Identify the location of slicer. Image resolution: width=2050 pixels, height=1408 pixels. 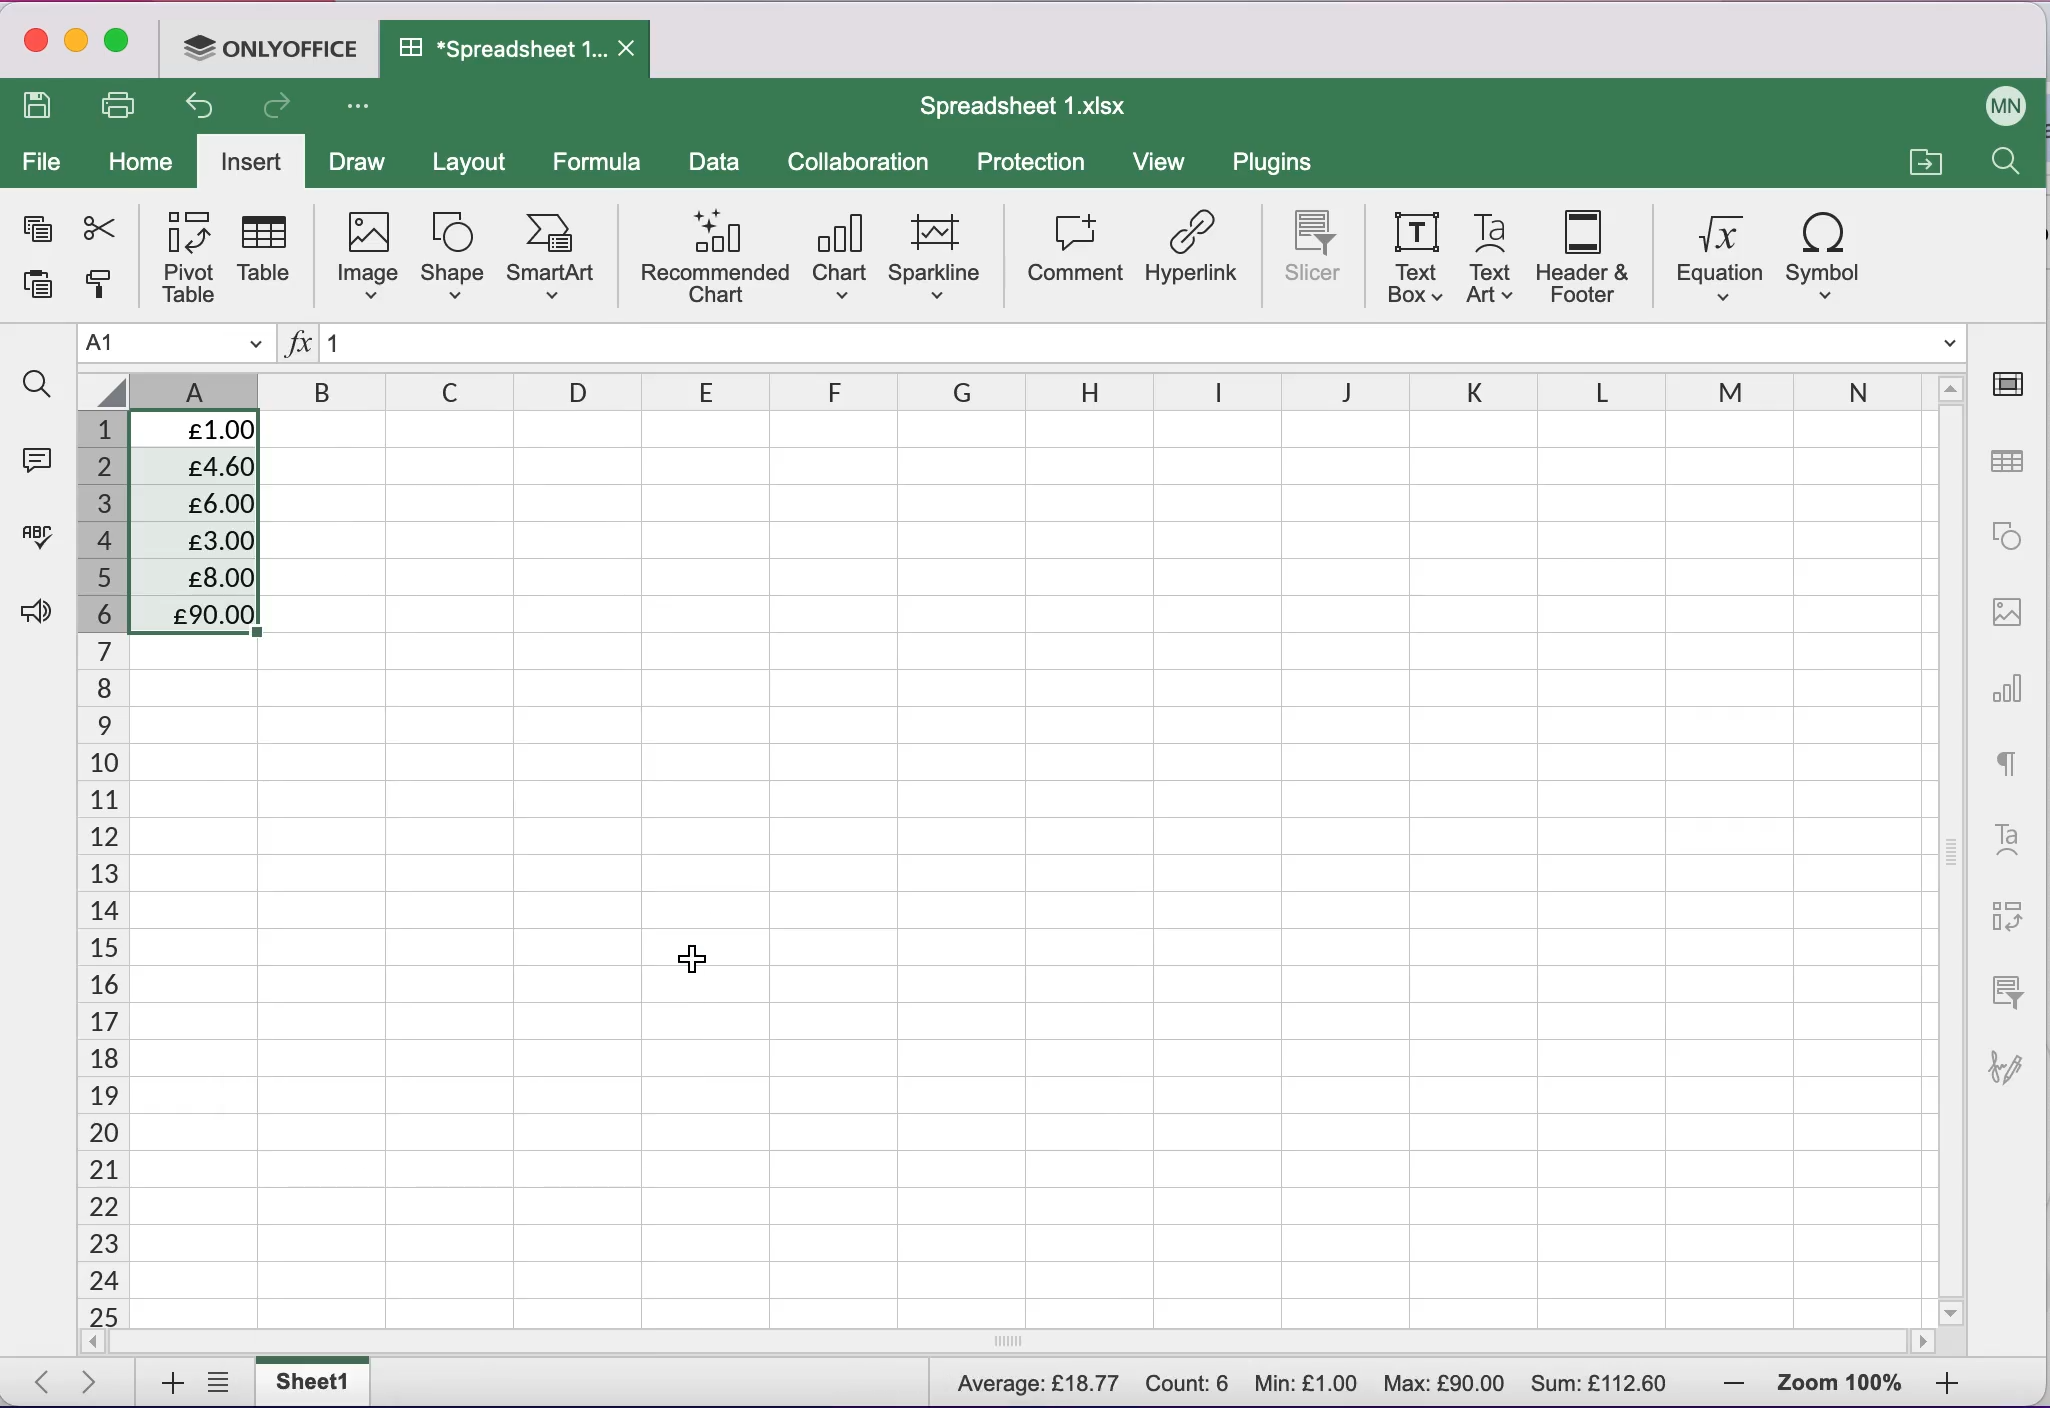
(1307, 250).